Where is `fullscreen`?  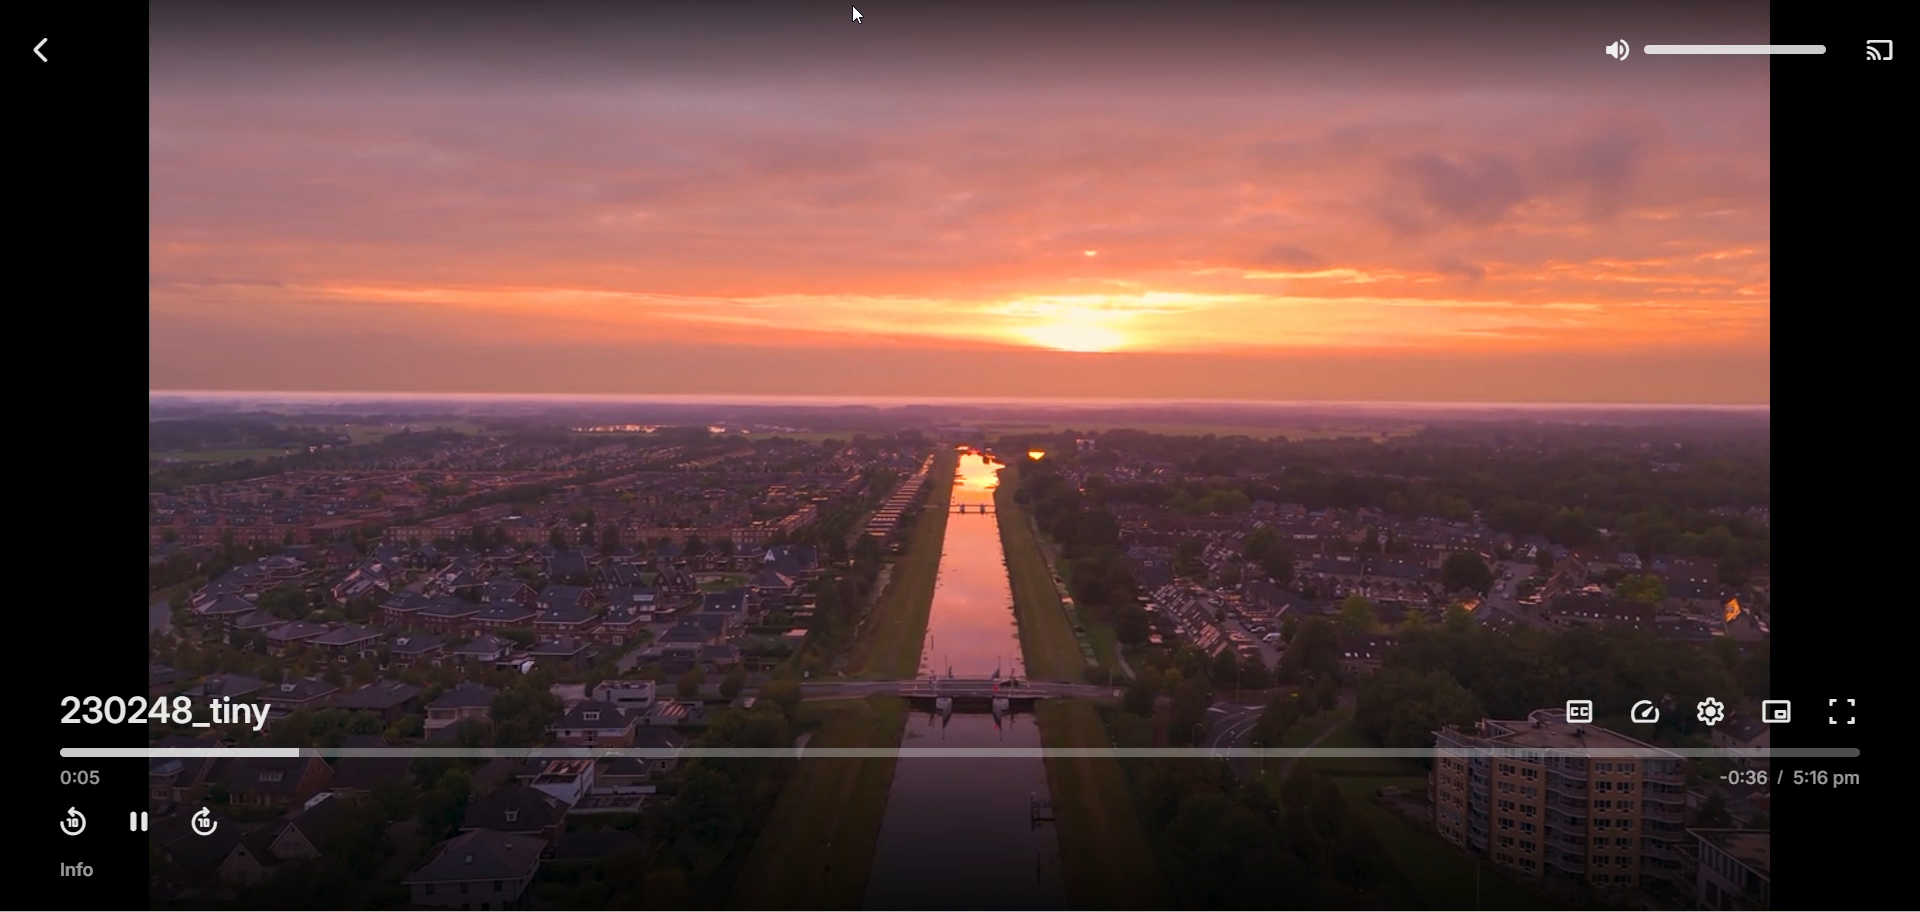 fullscreen is located at coordinates (1846, 710).